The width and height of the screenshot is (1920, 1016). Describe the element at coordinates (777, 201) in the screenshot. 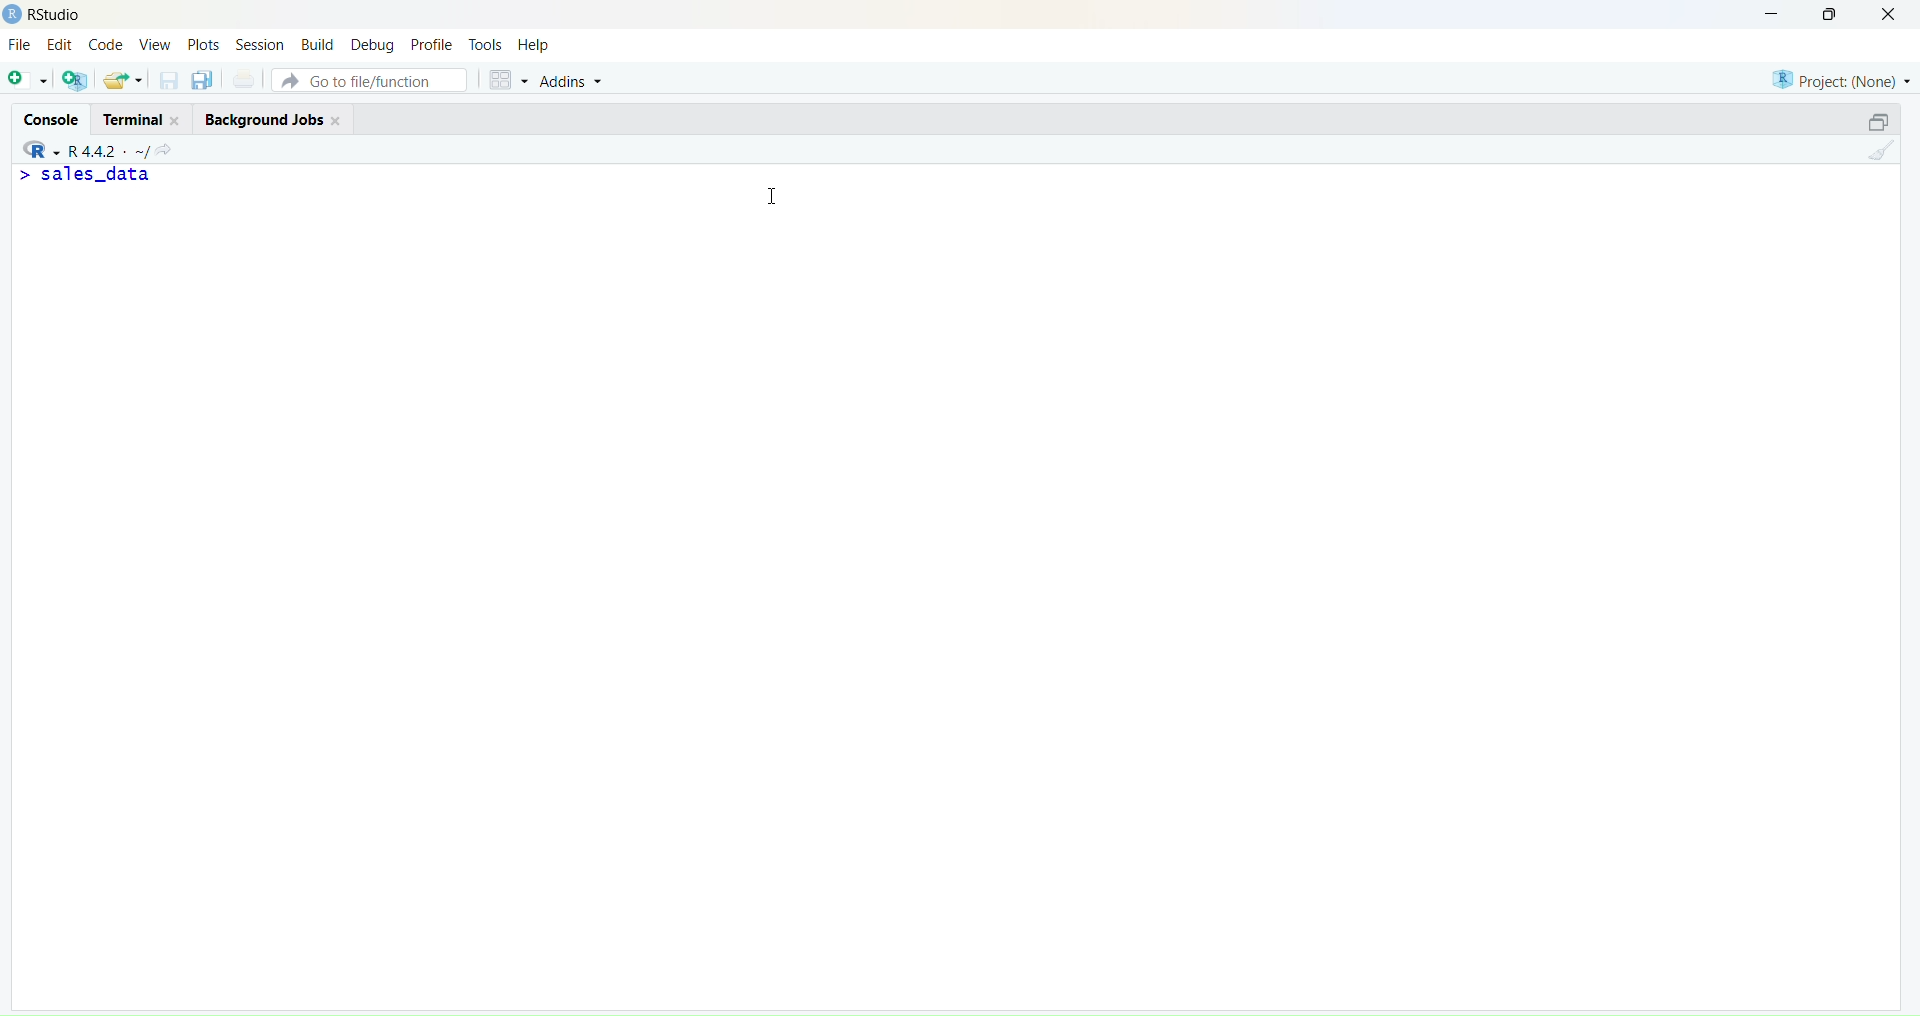

I see `cursor` at that location.